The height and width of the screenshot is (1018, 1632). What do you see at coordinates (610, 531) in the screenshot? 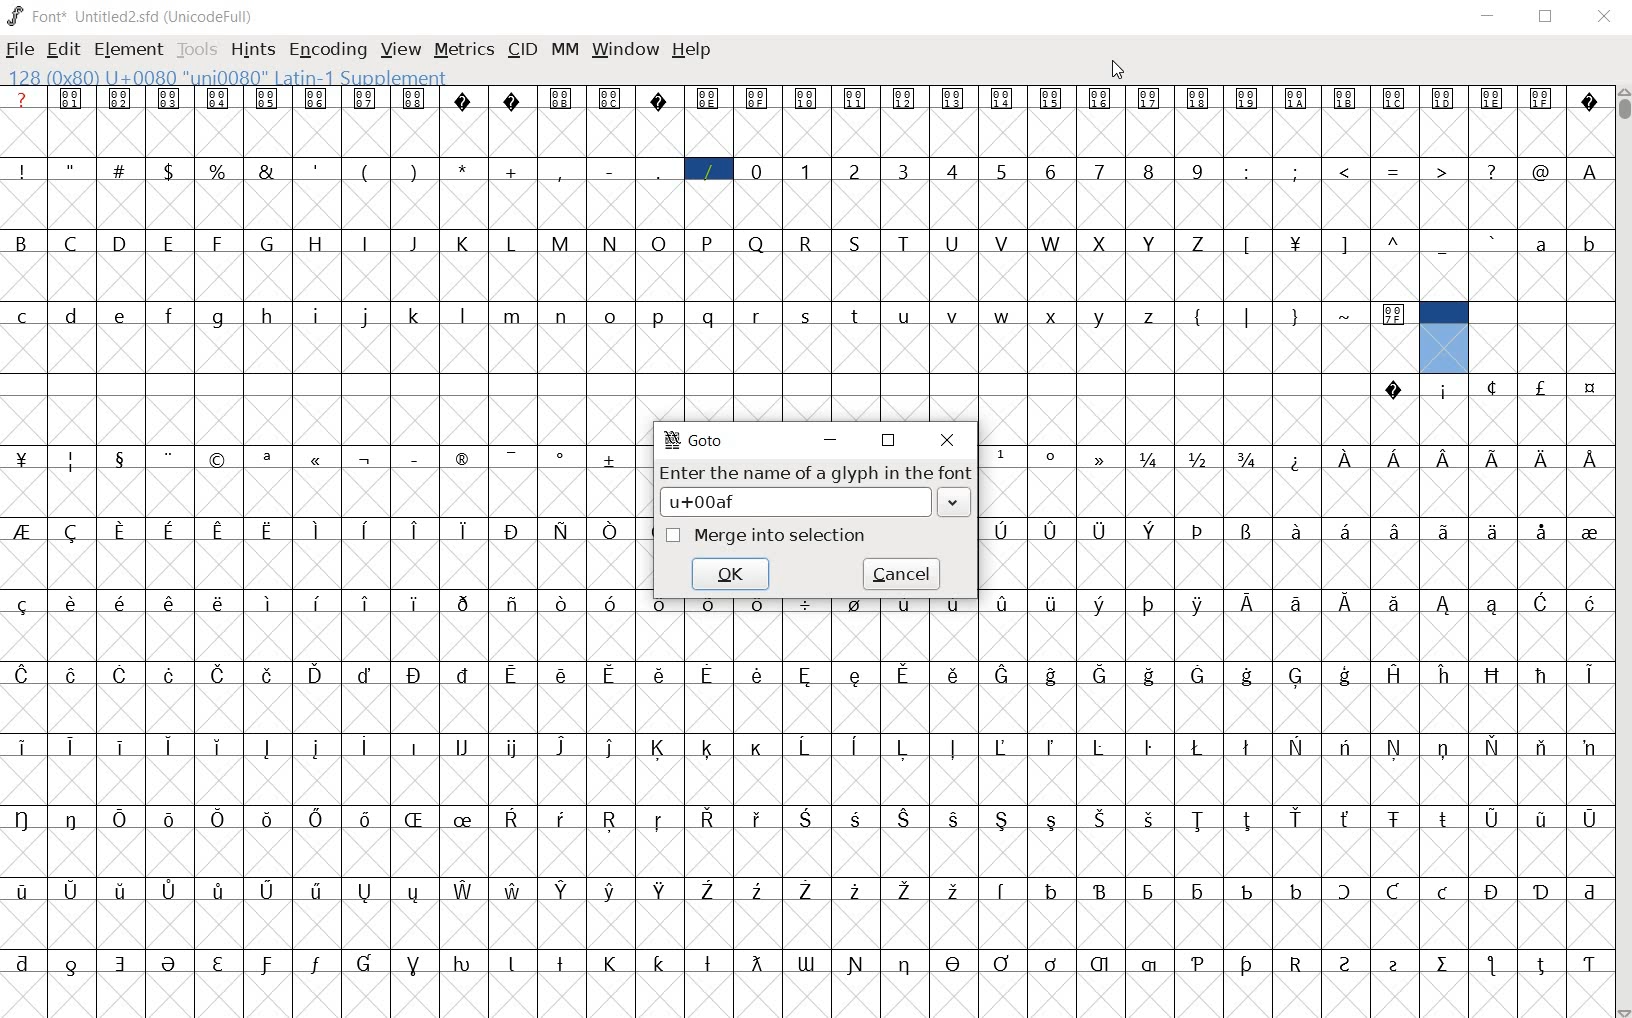
I see `Symbol` at bounding box center [610, 531].